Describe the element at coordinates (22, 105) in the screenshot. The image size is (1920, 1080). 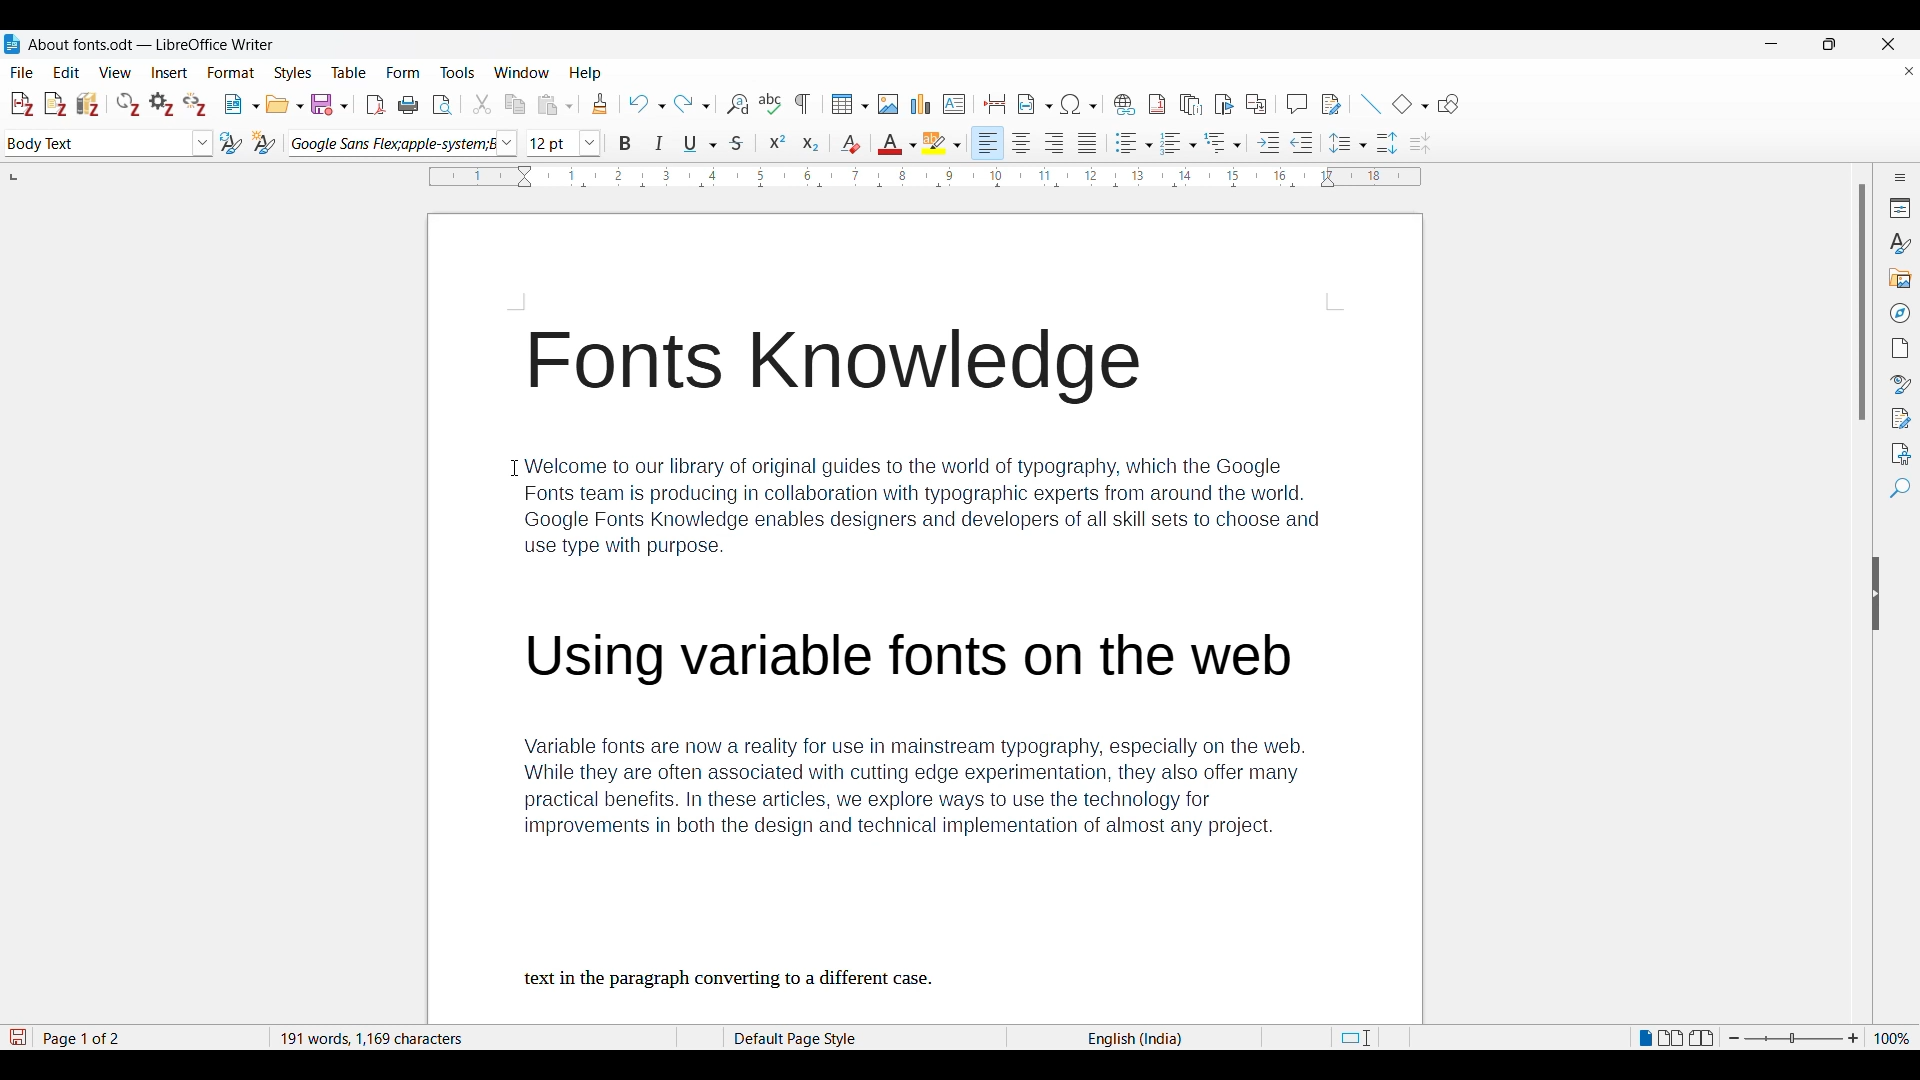
I see `Add\Edit citation` at that location.